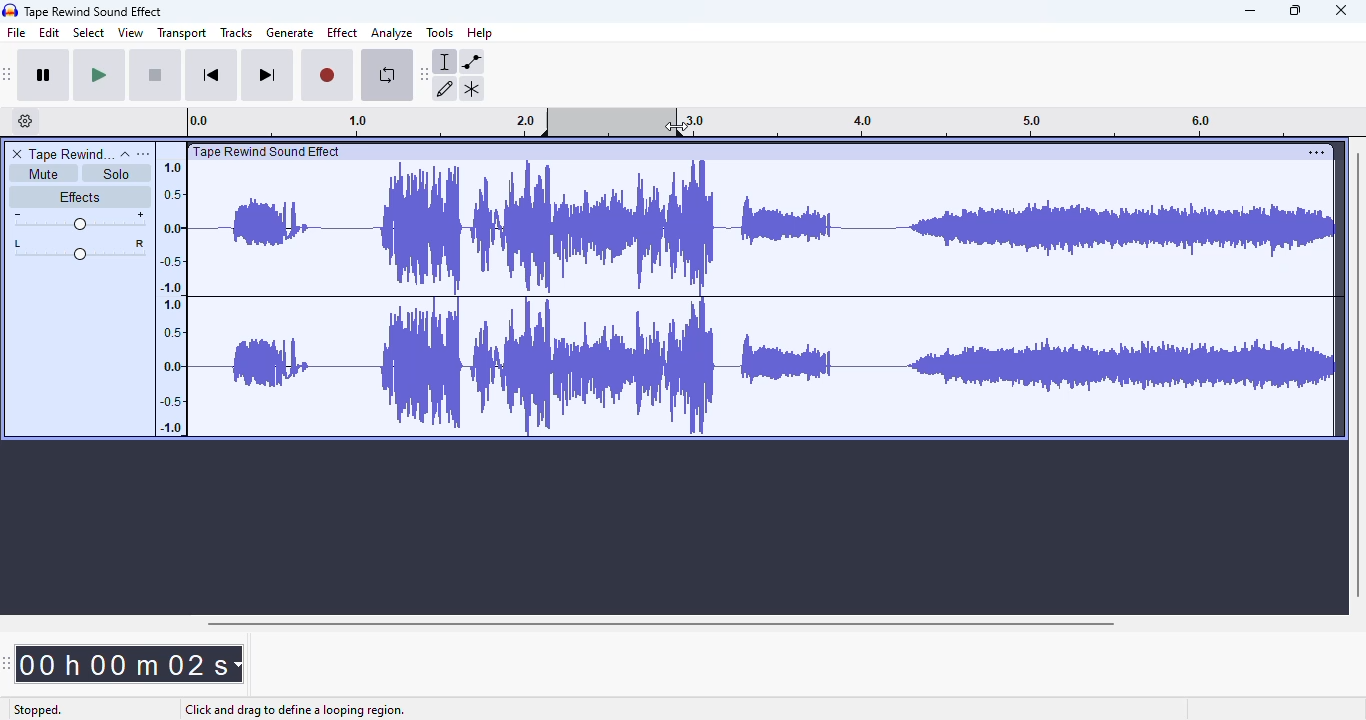 The image size is (1366, 720). I want to click on stopped, so click(37, 711).